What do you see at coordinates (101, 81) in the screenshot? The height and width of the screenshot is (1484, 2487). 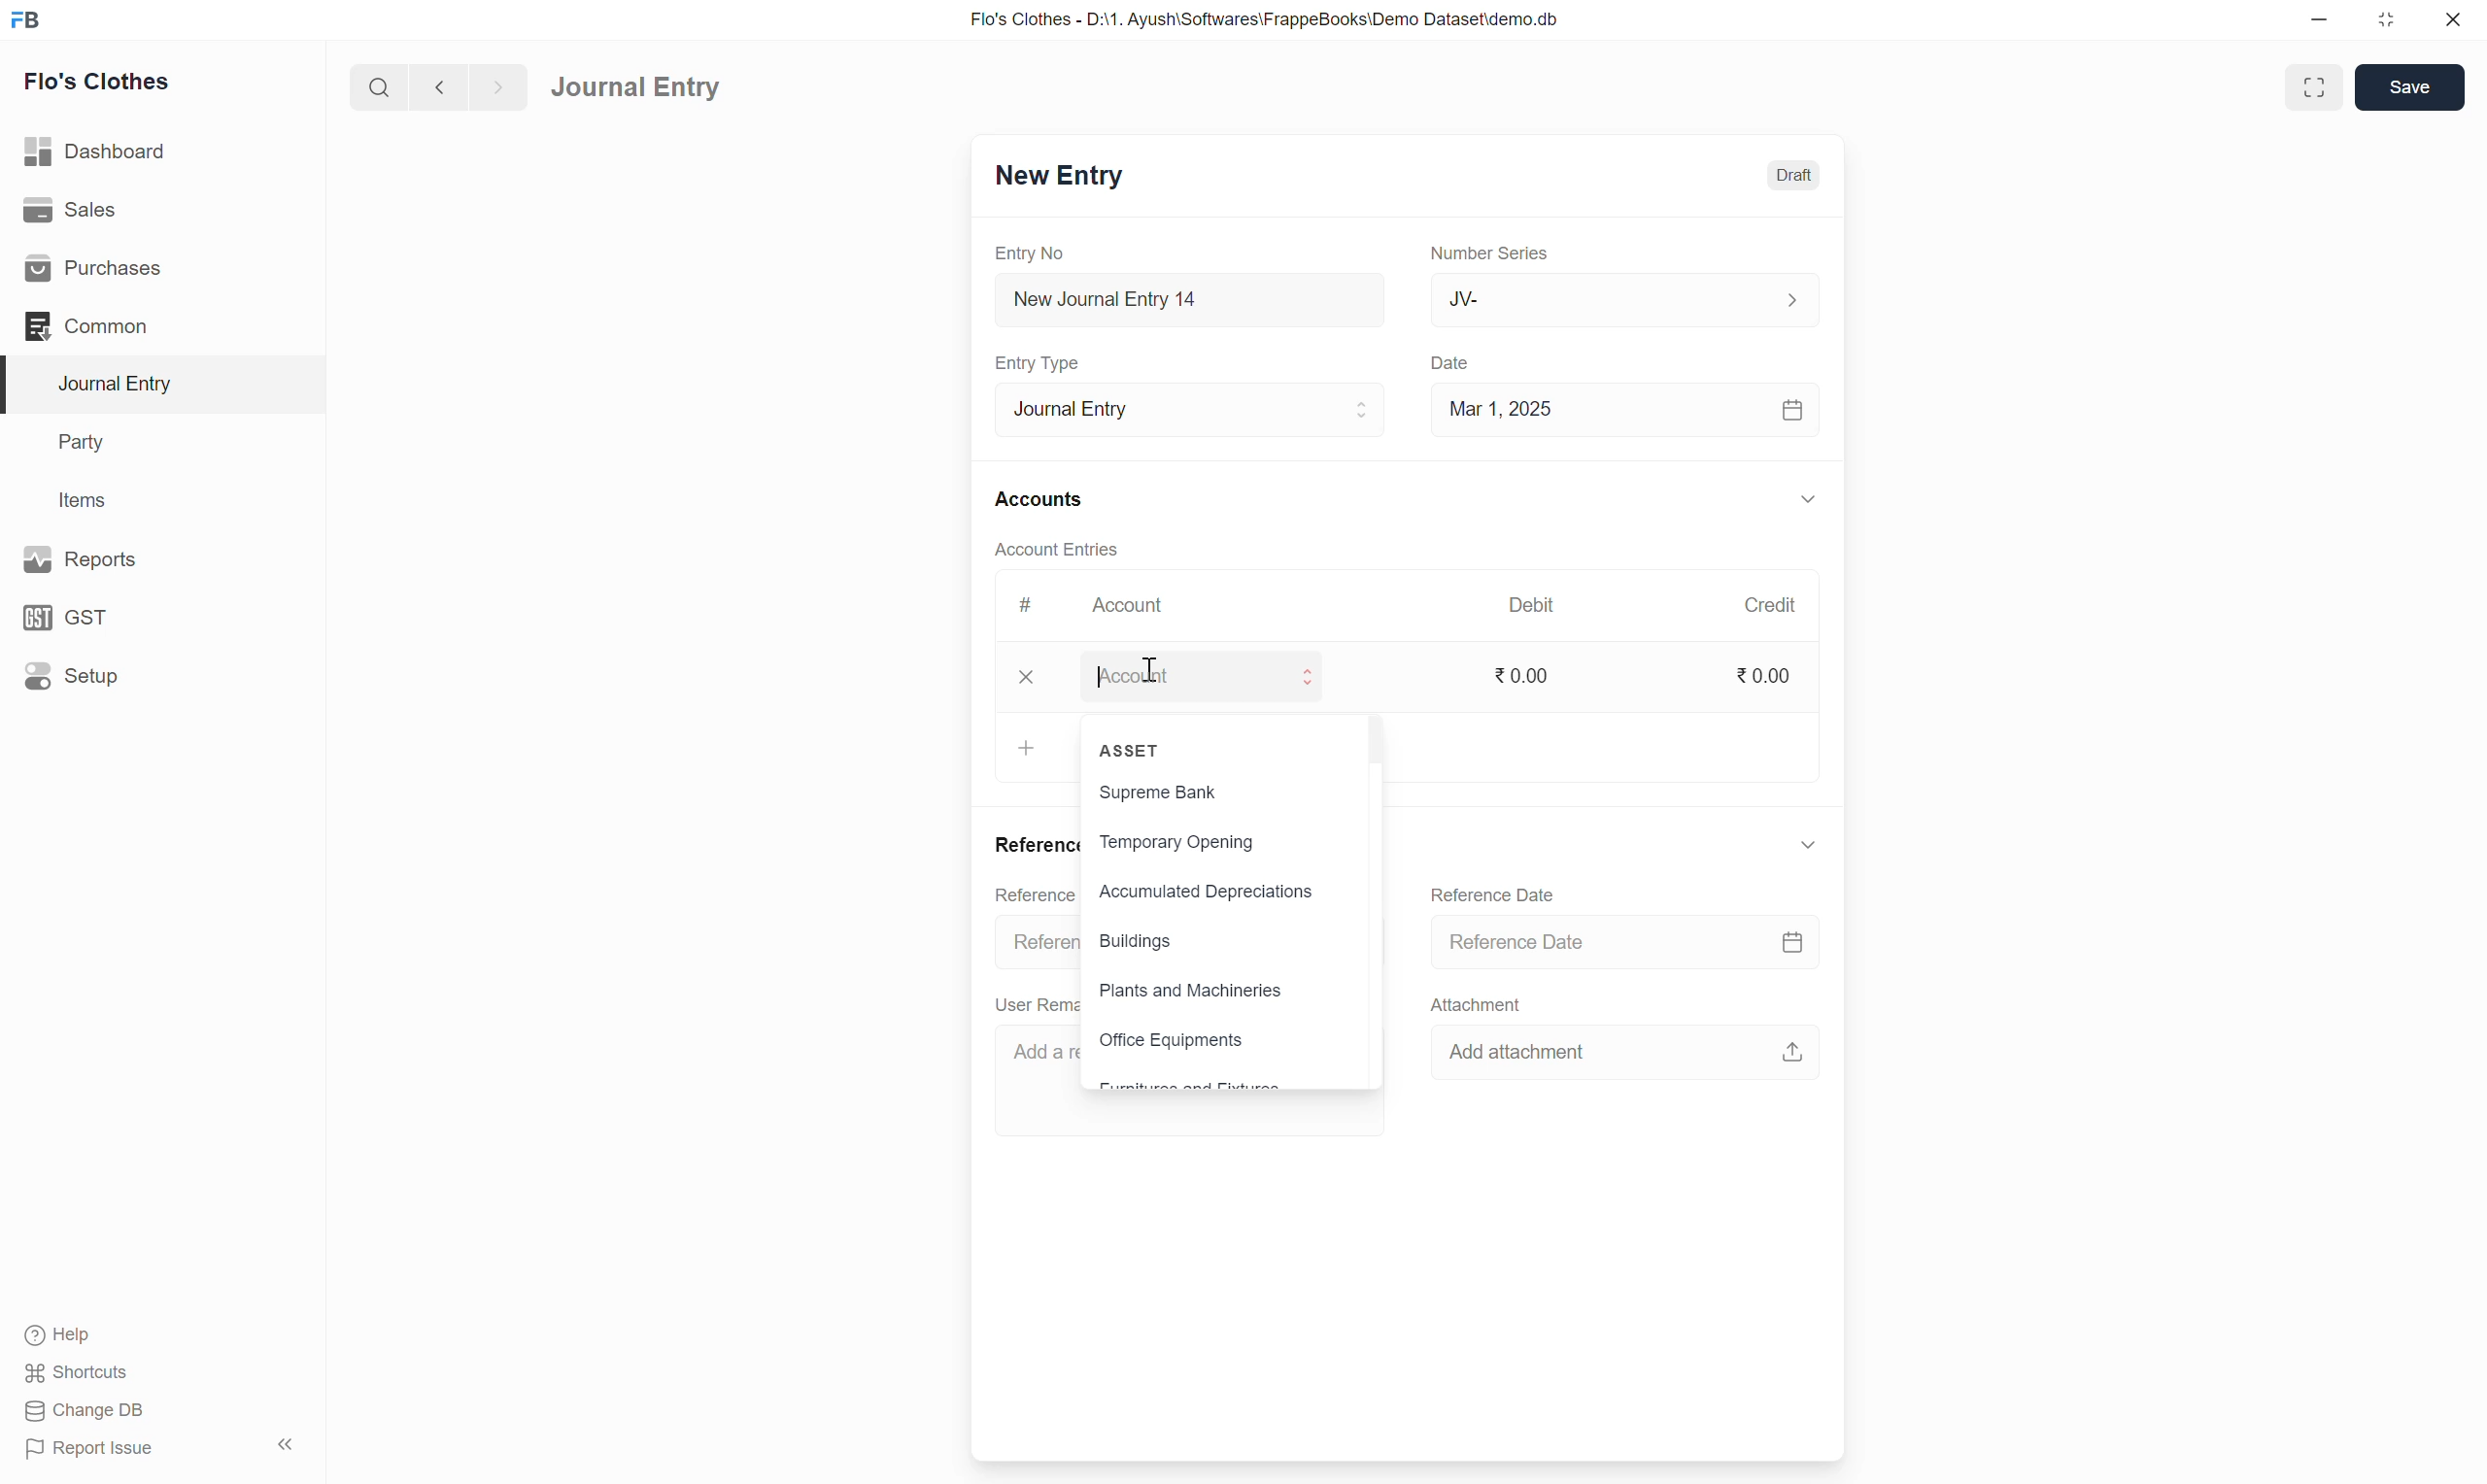 I see `Flo's Clothes` at bounding box center [101, 81].